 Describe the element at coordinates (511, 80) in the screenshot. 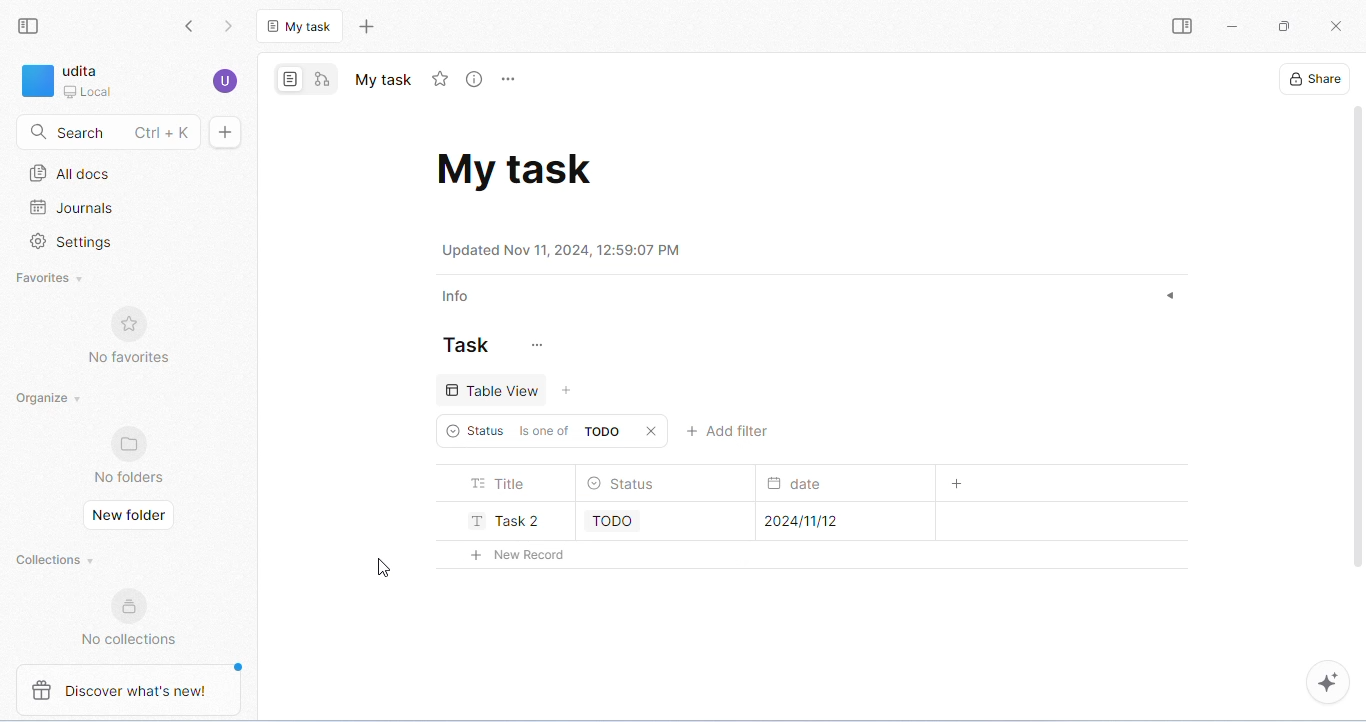

I see `rename and more` at that location.